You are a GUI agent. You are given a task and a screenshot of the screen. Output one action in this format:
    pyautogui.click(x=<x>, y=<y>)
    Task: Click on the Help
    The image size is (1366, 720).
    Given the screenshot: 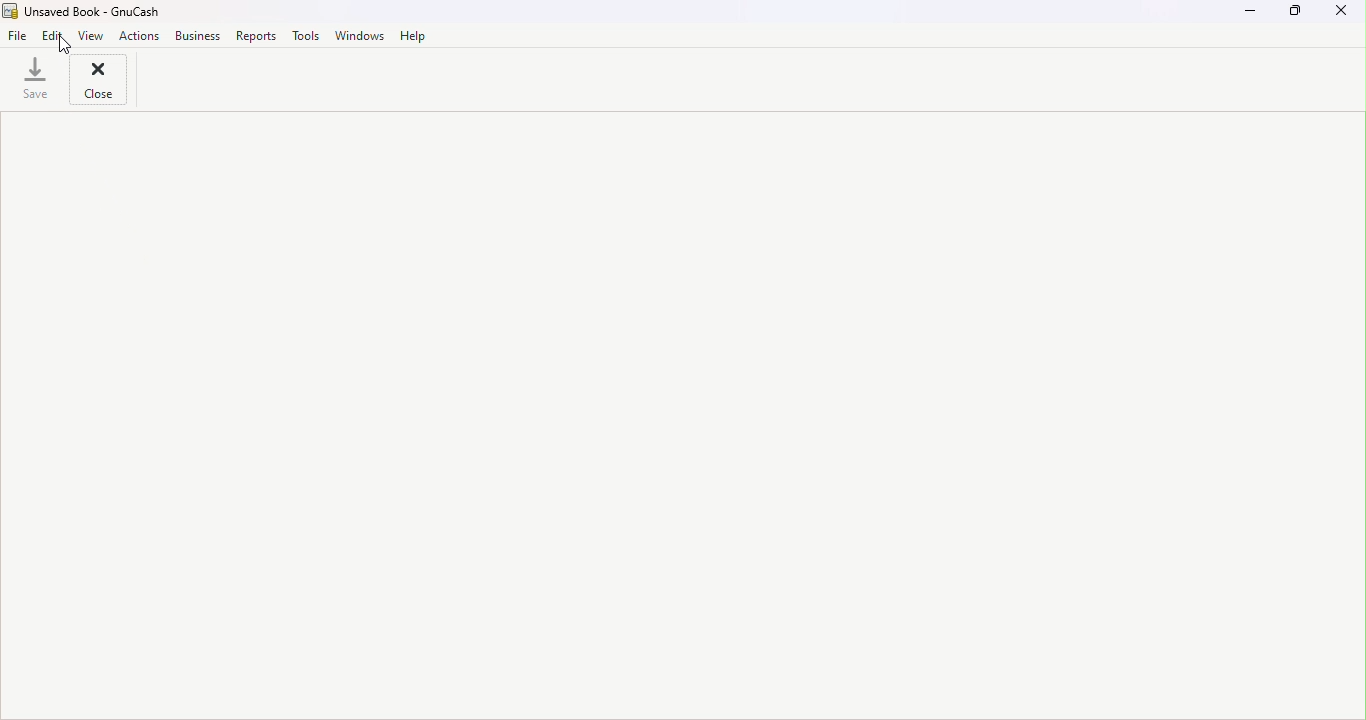 What is the action you would take?
    pyautogui.click(x=420, y=35)
    